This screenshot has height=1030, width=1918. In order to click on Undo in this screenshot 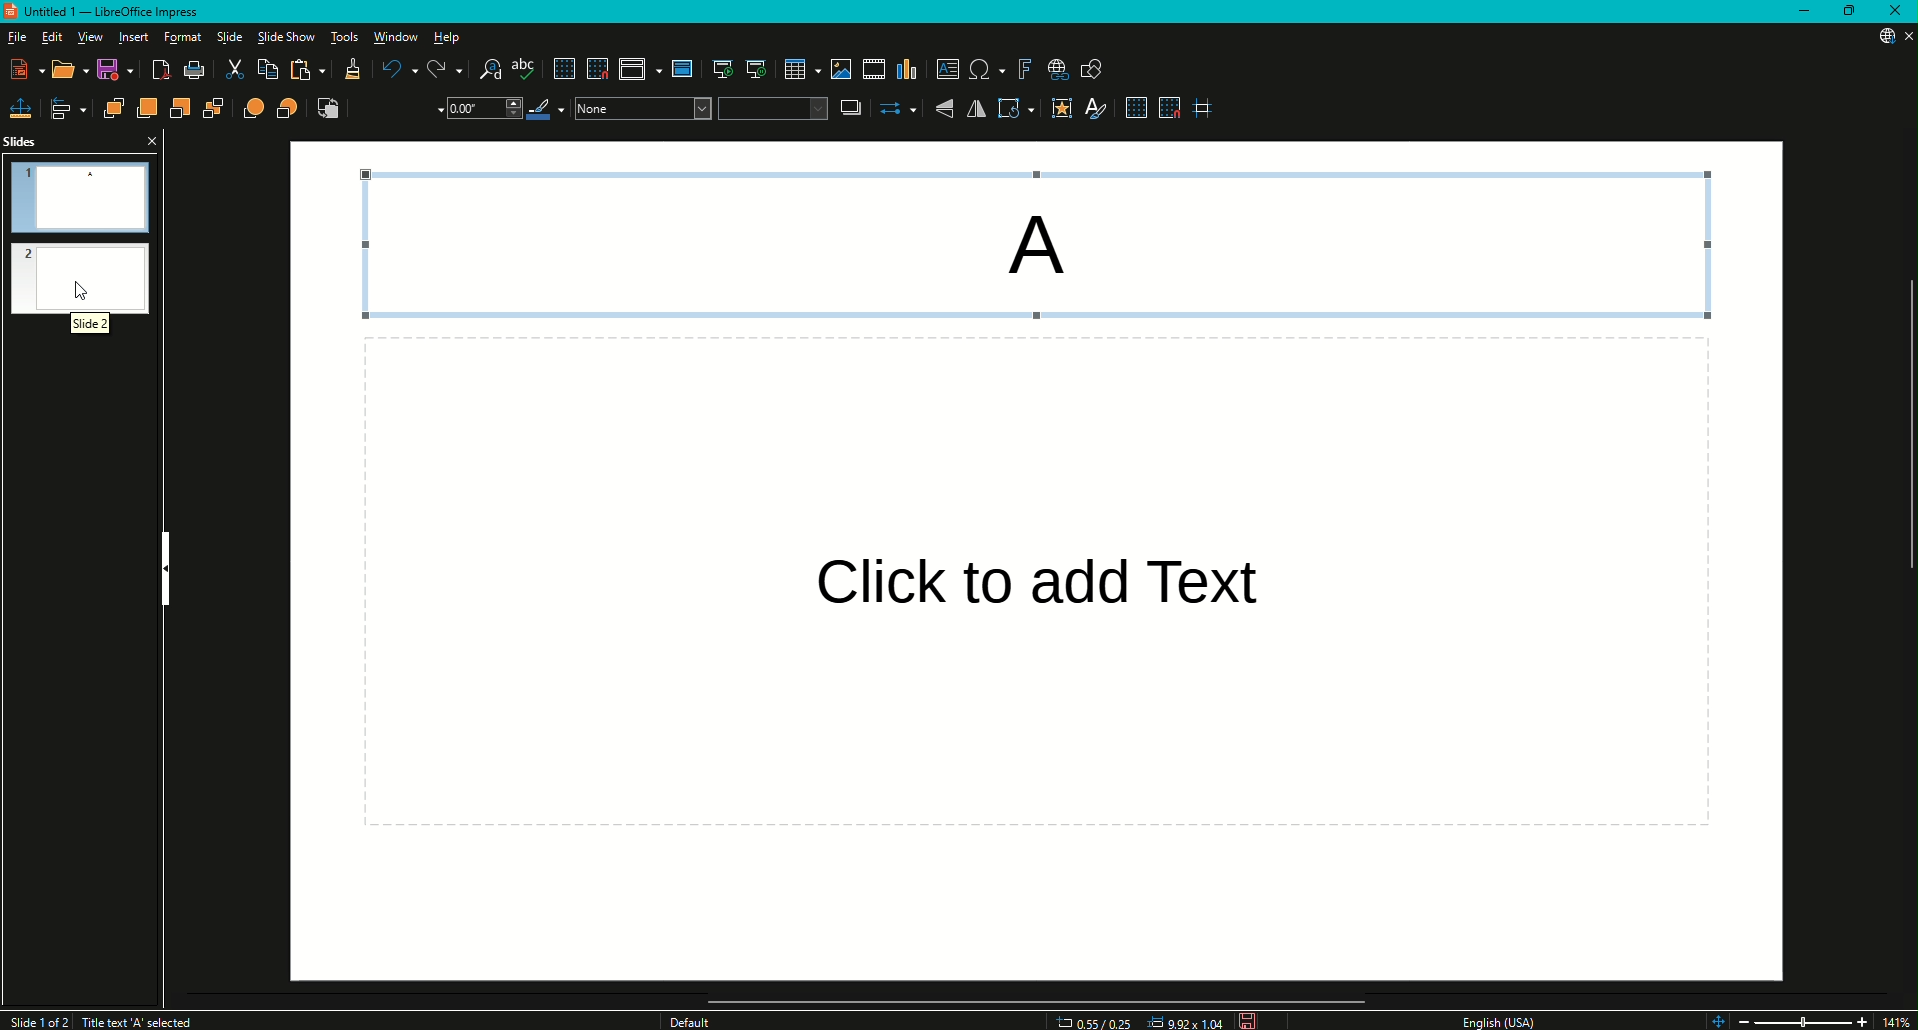, I will do `click(395, 69)`.